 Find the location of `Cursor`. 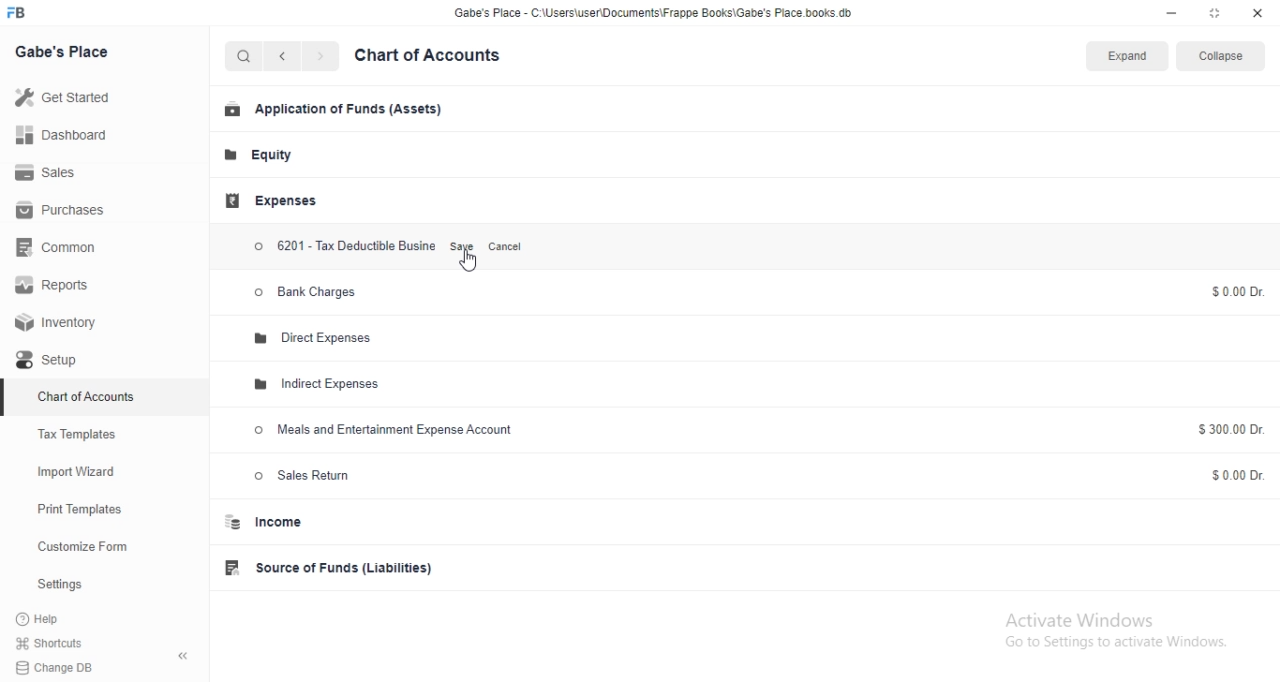

Cursor is located at coordinates (463, 256).